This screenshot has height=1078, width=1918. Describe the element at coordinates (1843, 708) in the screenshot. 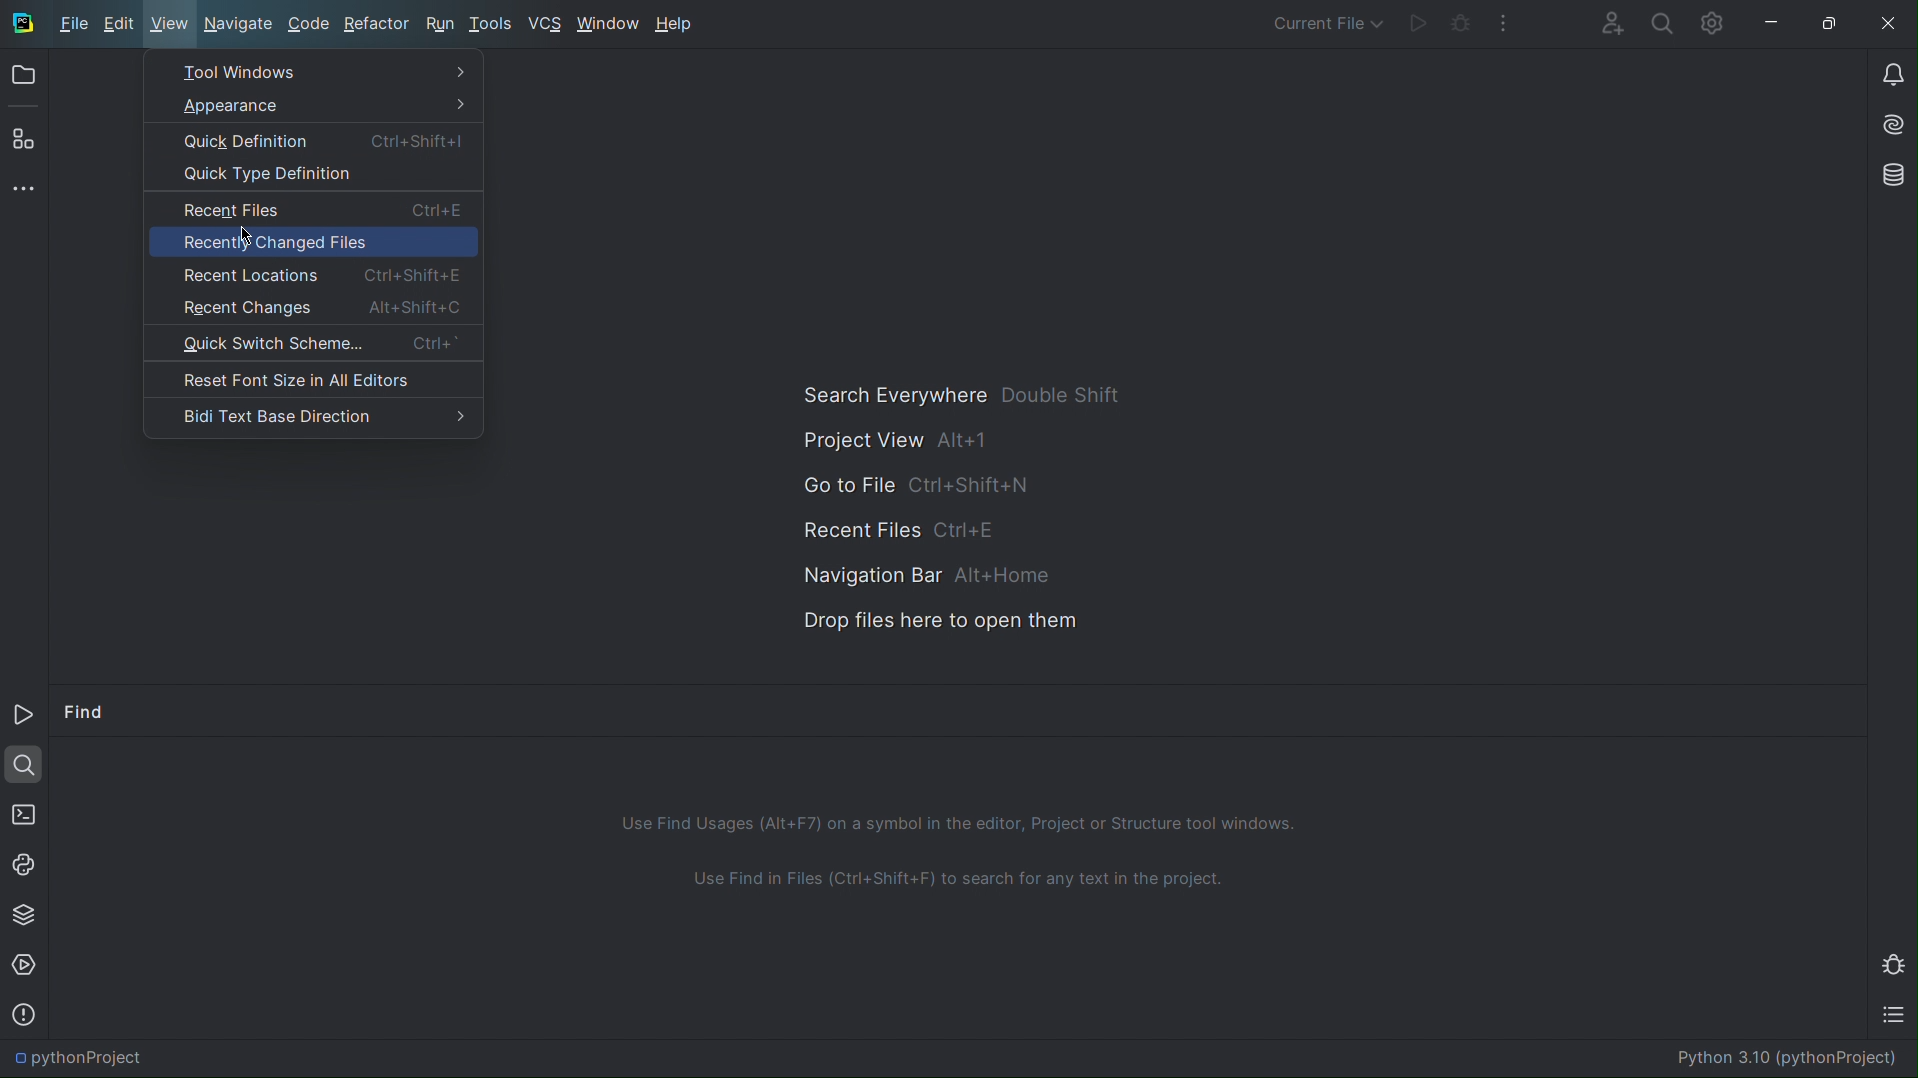

I see `Minimize` at that location.